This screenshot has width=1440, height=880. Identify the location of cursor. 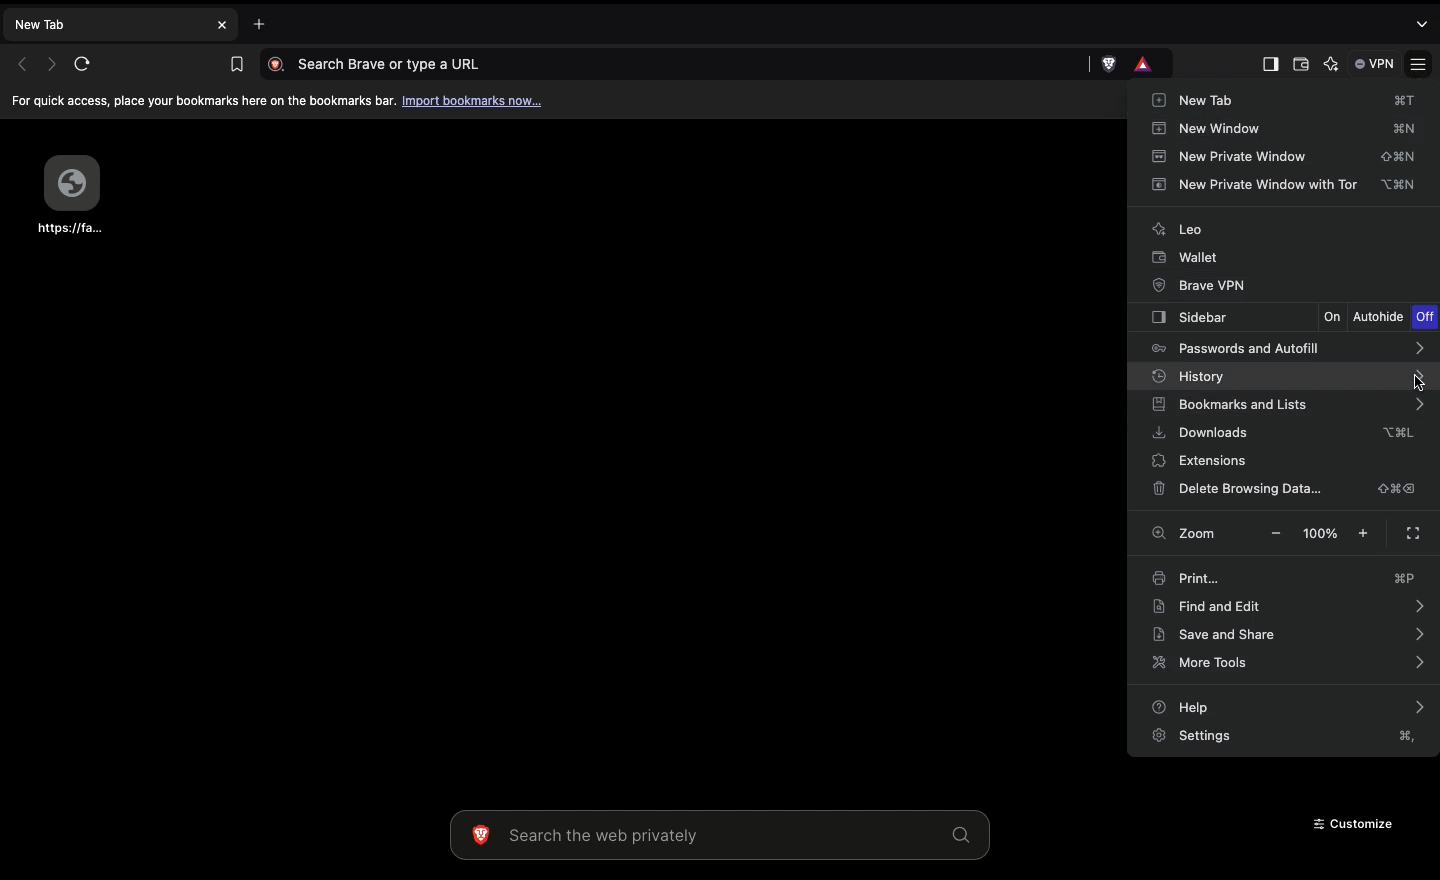
(1415, 385).